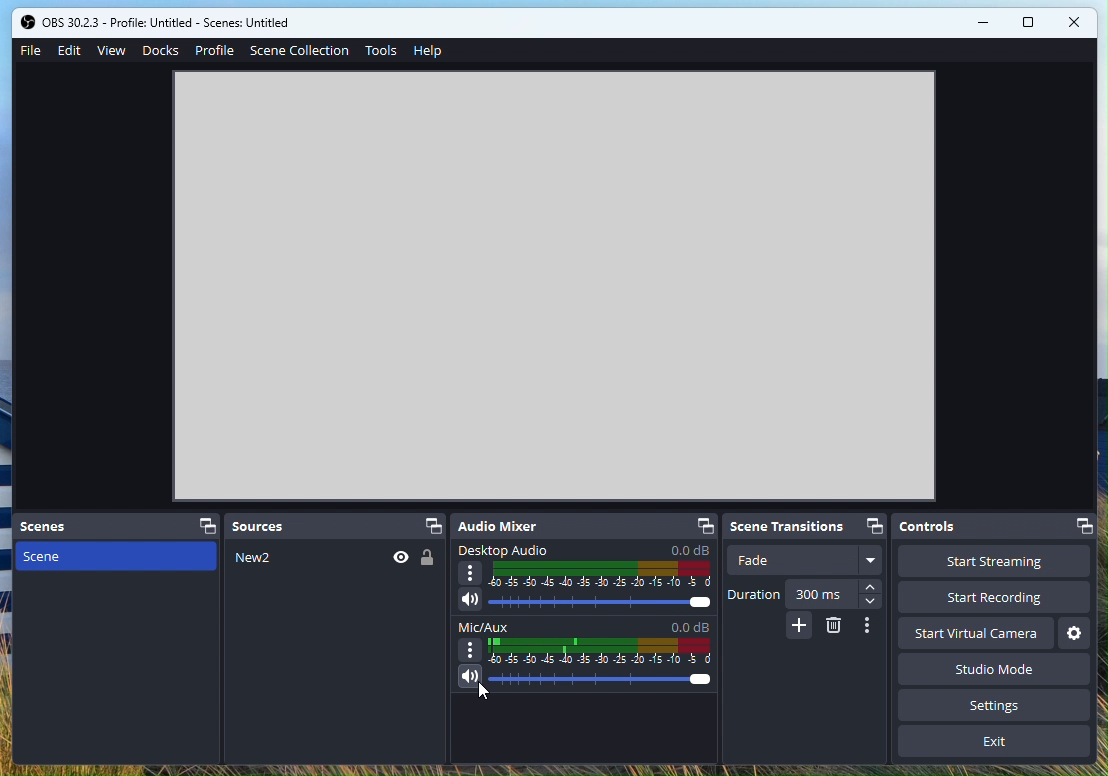 The width and height of the screenshot is (1108, 776). What do you see at coordinates (808, 559) in the screenshot?
I see `Fade` at bounding box center [808, 559].